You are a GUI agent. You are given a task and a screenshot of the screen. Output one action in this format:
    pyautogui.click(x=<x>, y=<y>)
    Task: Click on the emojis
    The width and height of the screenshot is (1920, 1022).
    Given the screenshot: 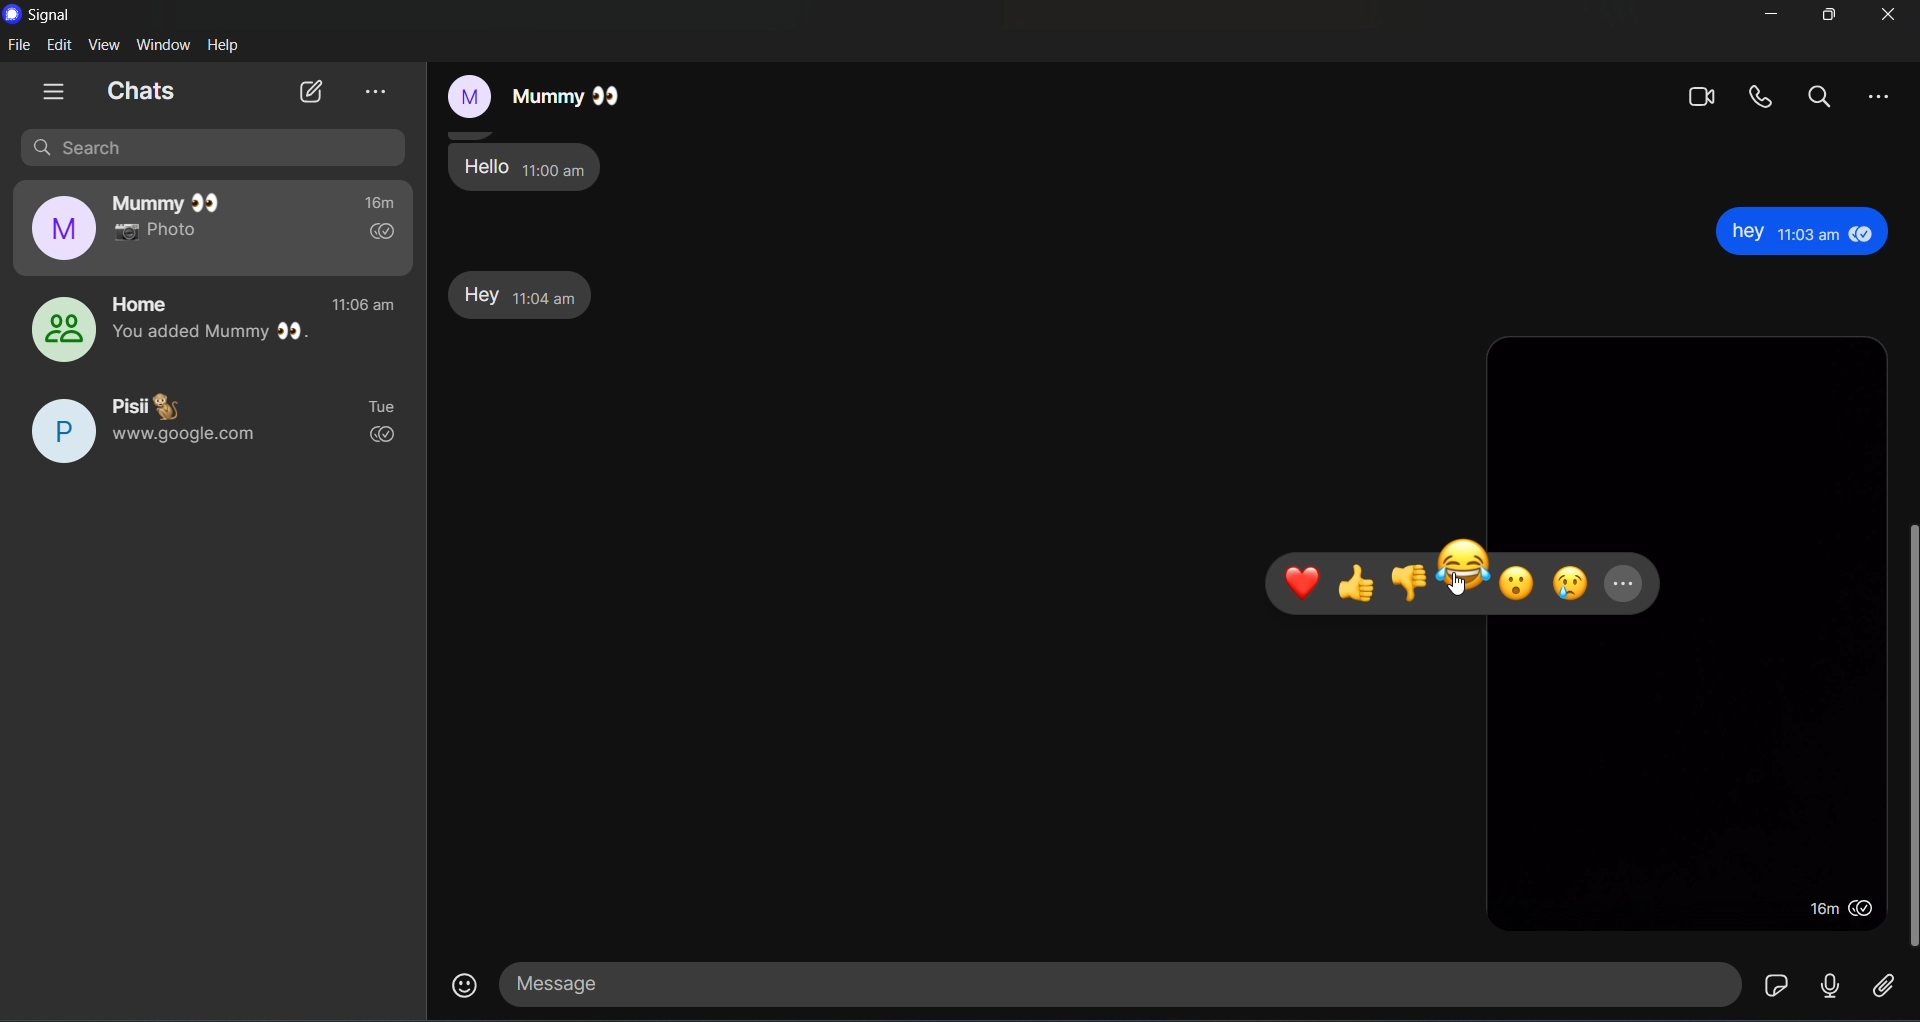 What is the action you would take?
    pyautogui.click(x=463, y=982)
    